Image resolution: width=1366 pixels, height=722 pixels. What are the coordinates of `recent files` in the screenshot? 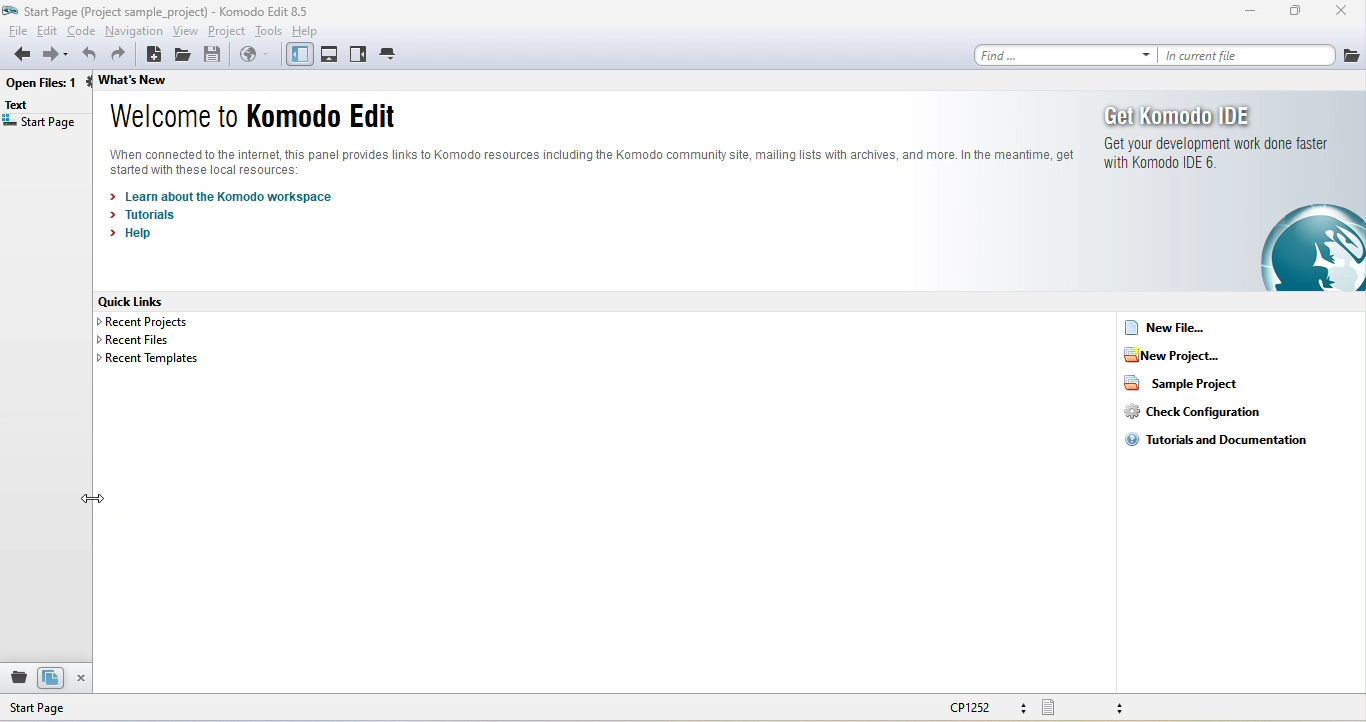 It's located at (137, 340).